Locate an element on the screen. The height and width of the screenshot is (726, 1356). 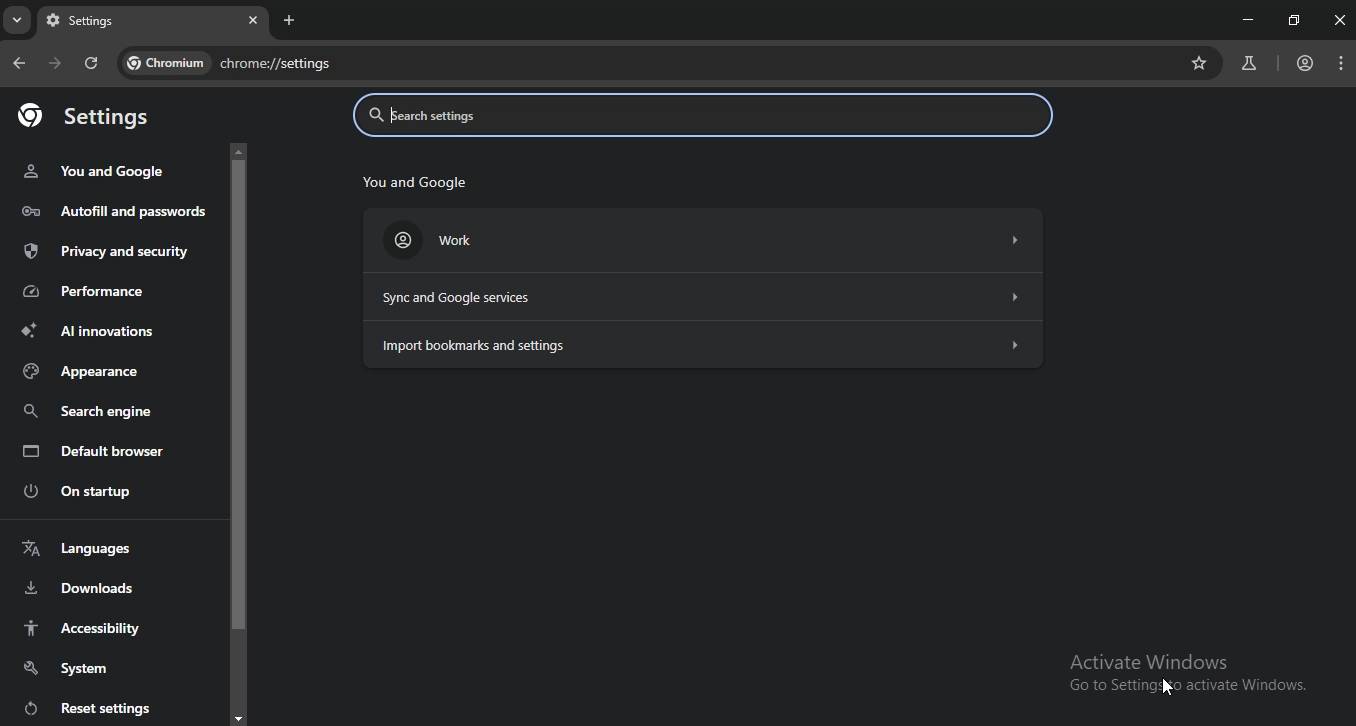
search tabs is located at coordinates (19, 23).